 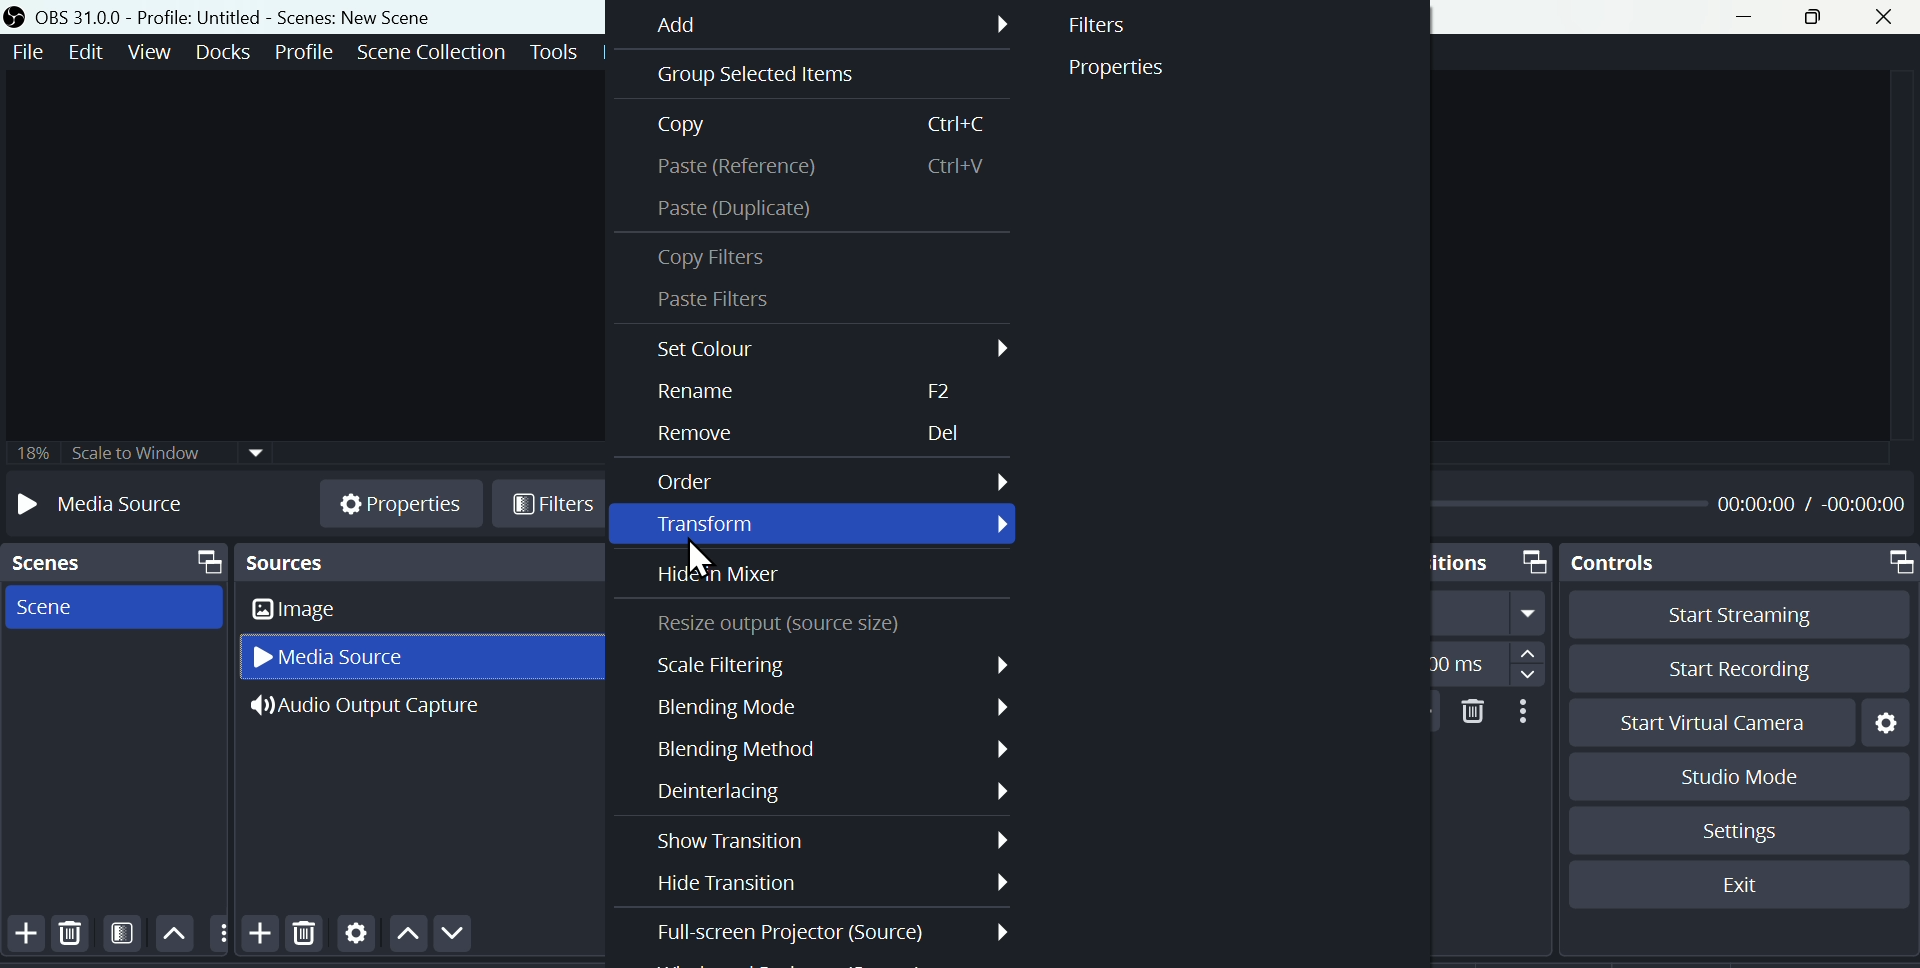 I want to click on Tools, so click(x=553, y=51).